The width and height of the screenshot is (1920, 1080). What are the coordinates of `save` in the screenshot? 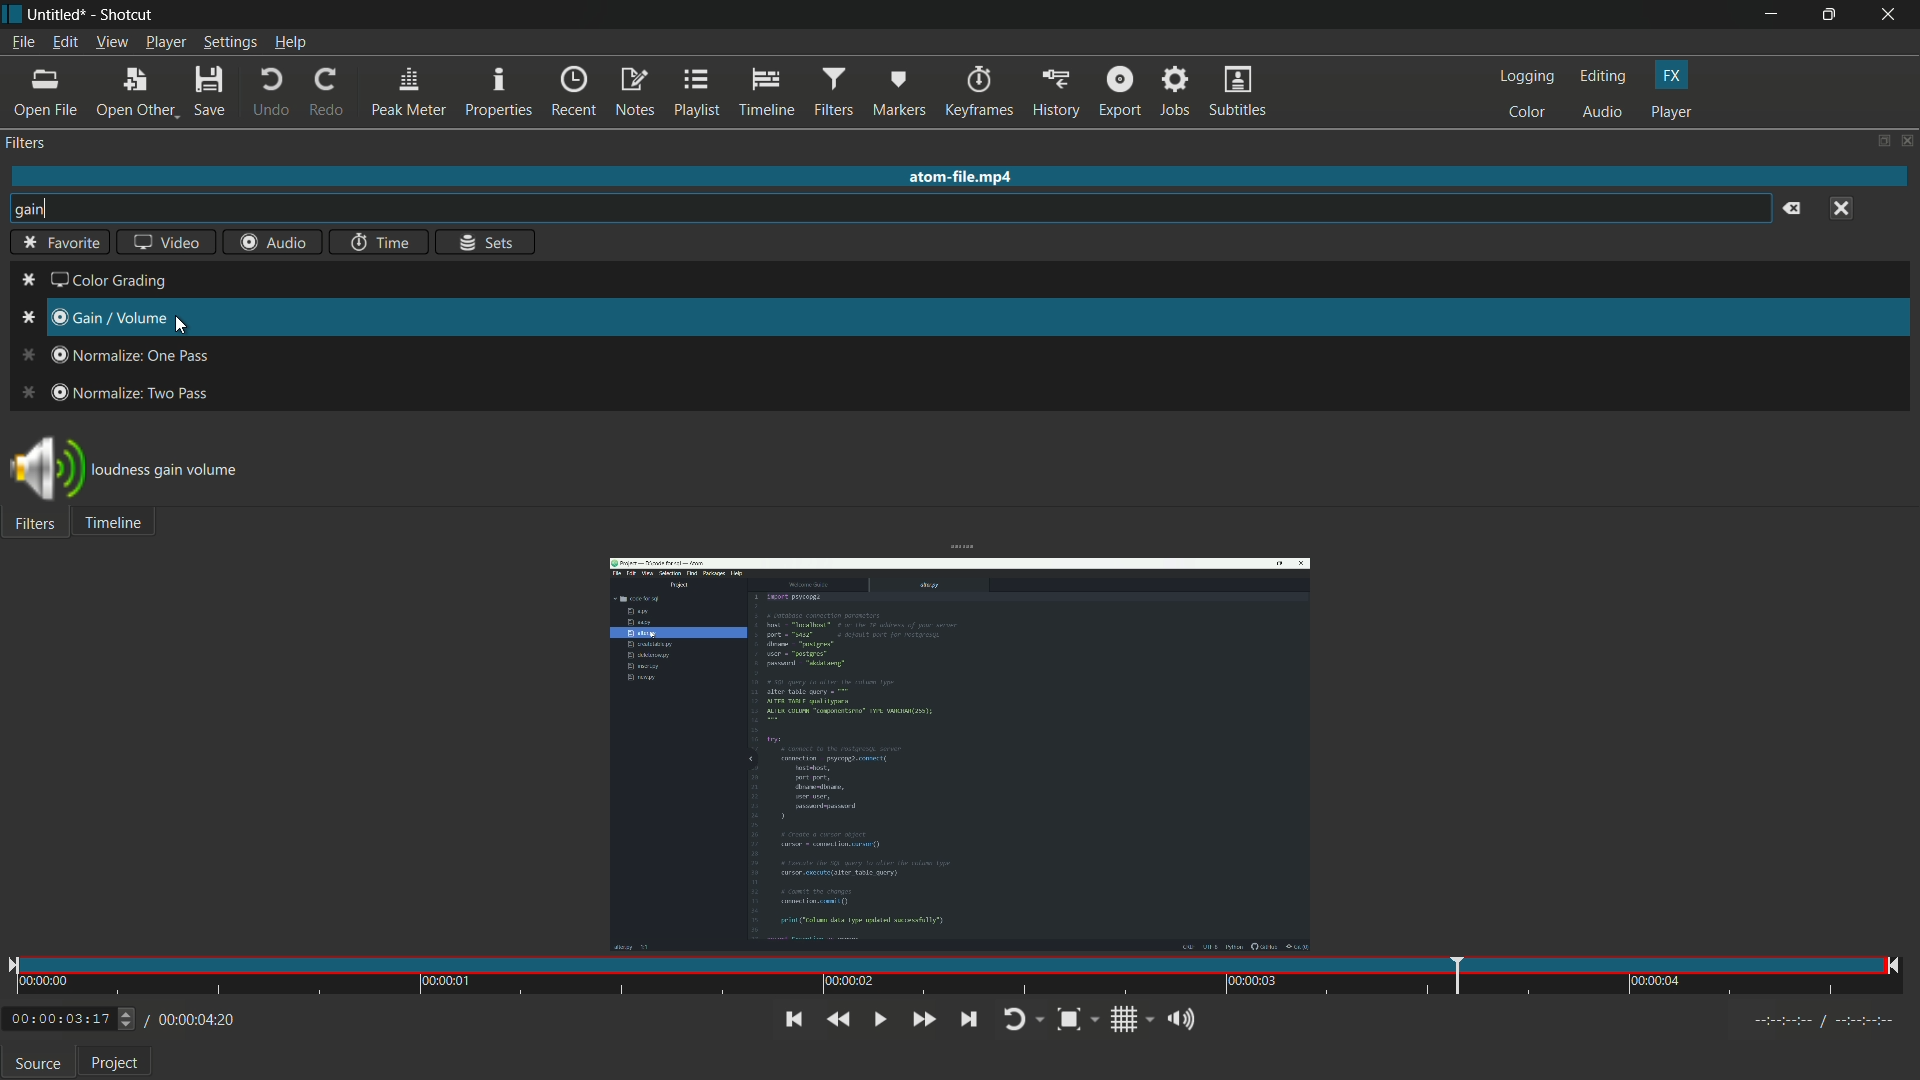 It's located at (209, 94).